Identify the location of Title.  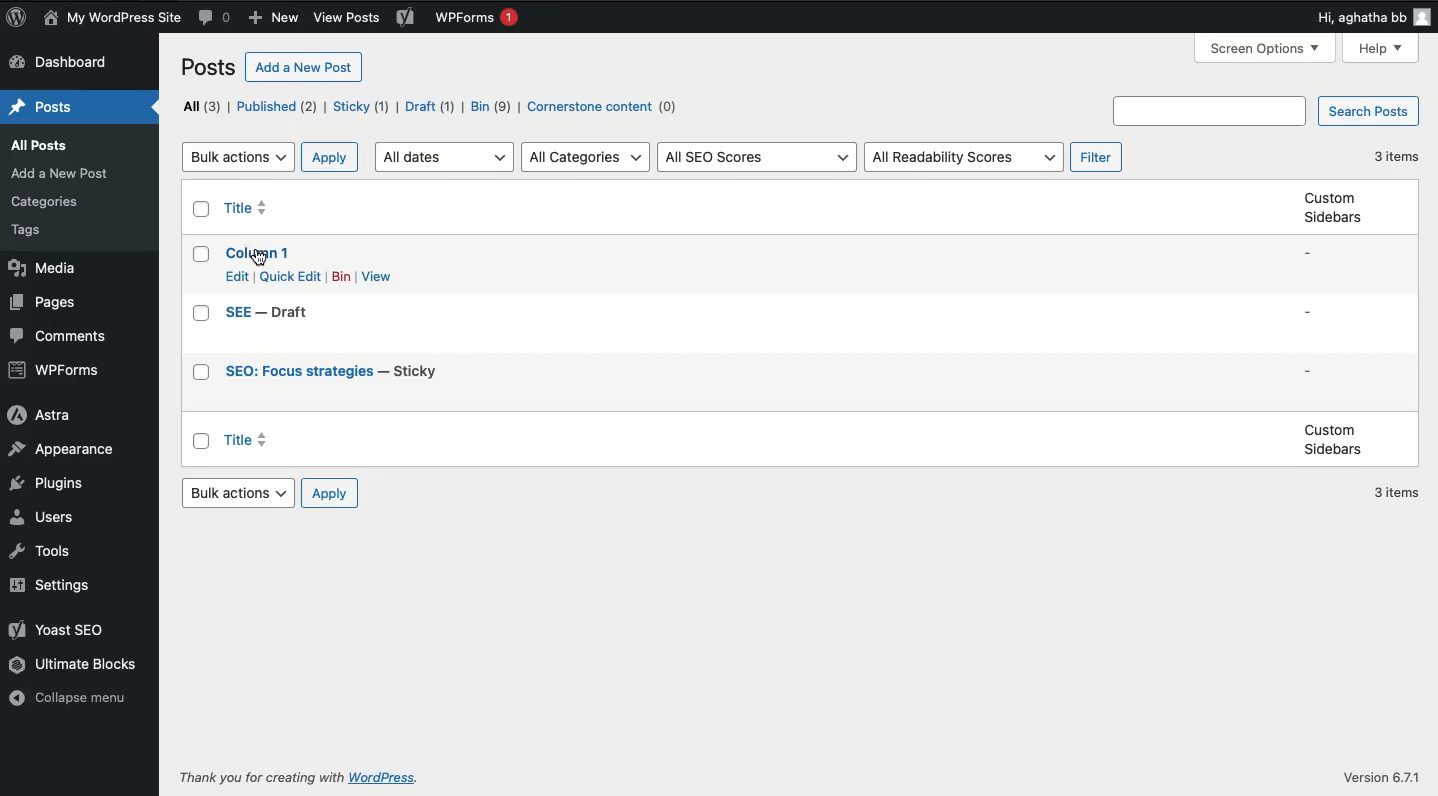
(247, 207).